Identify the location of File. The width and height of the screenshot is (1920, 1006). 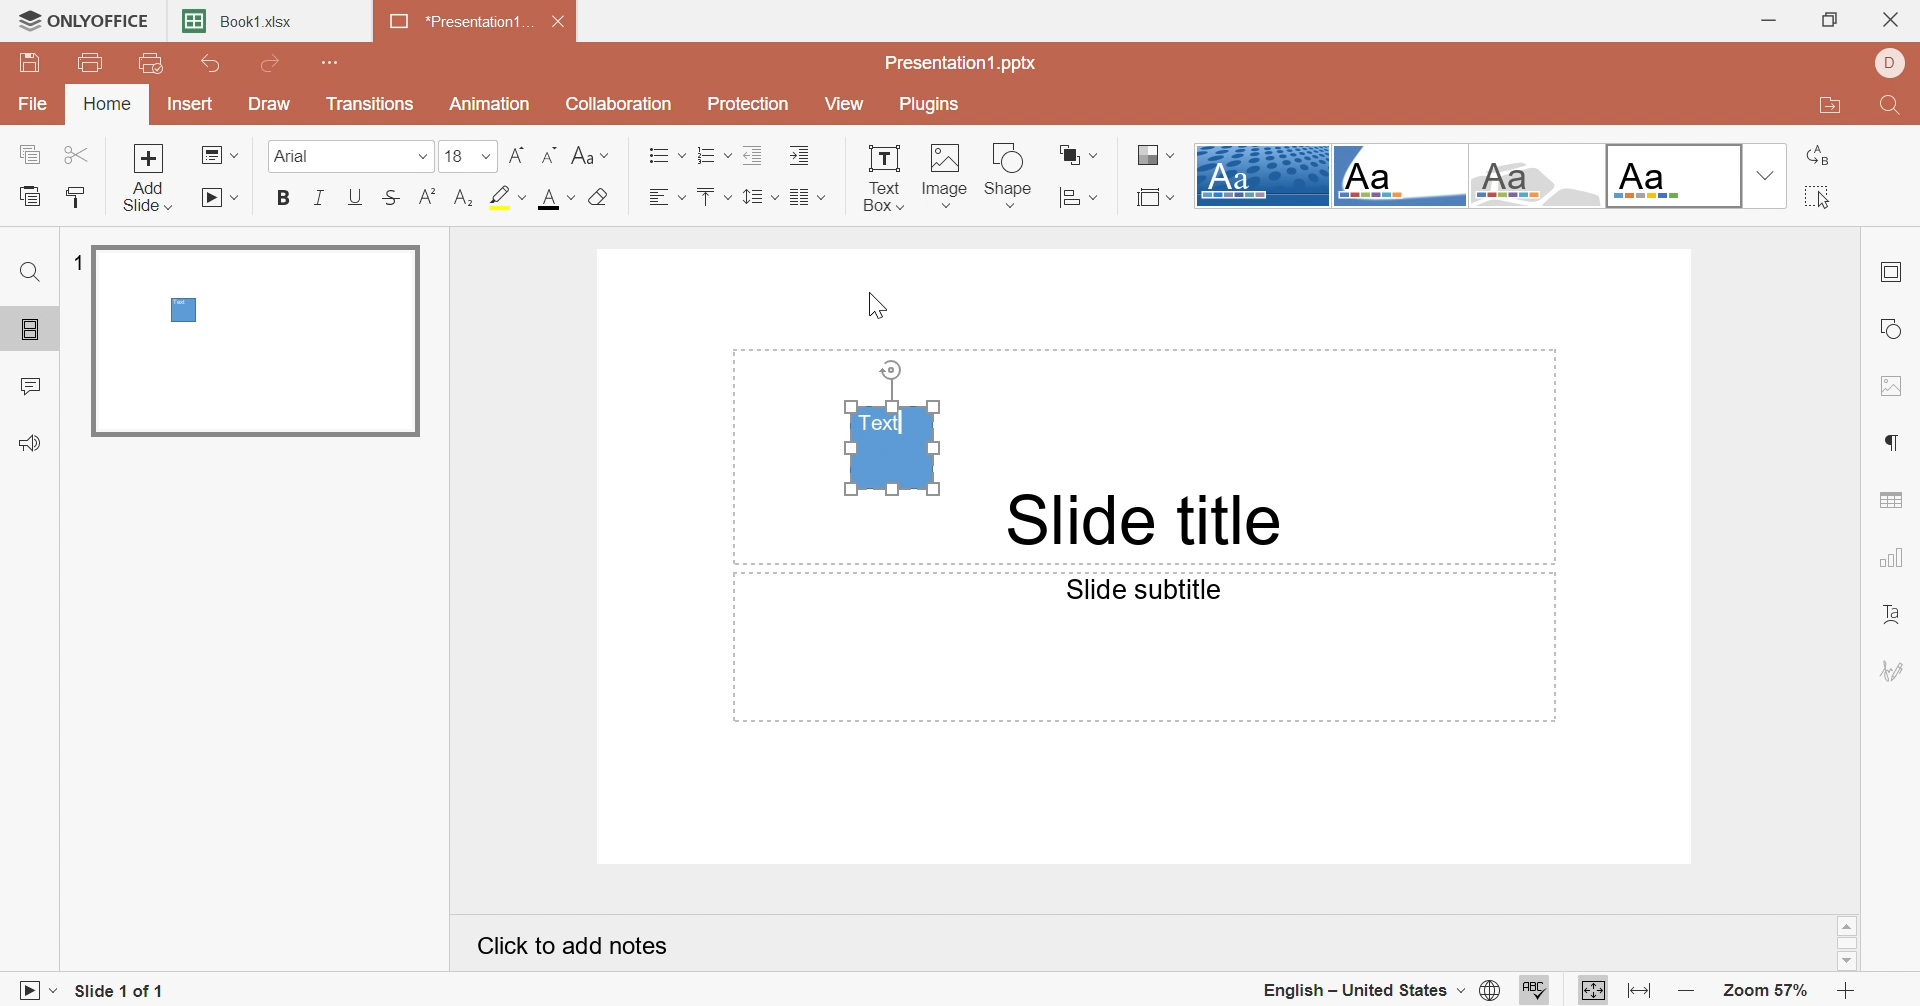
(35, 106).